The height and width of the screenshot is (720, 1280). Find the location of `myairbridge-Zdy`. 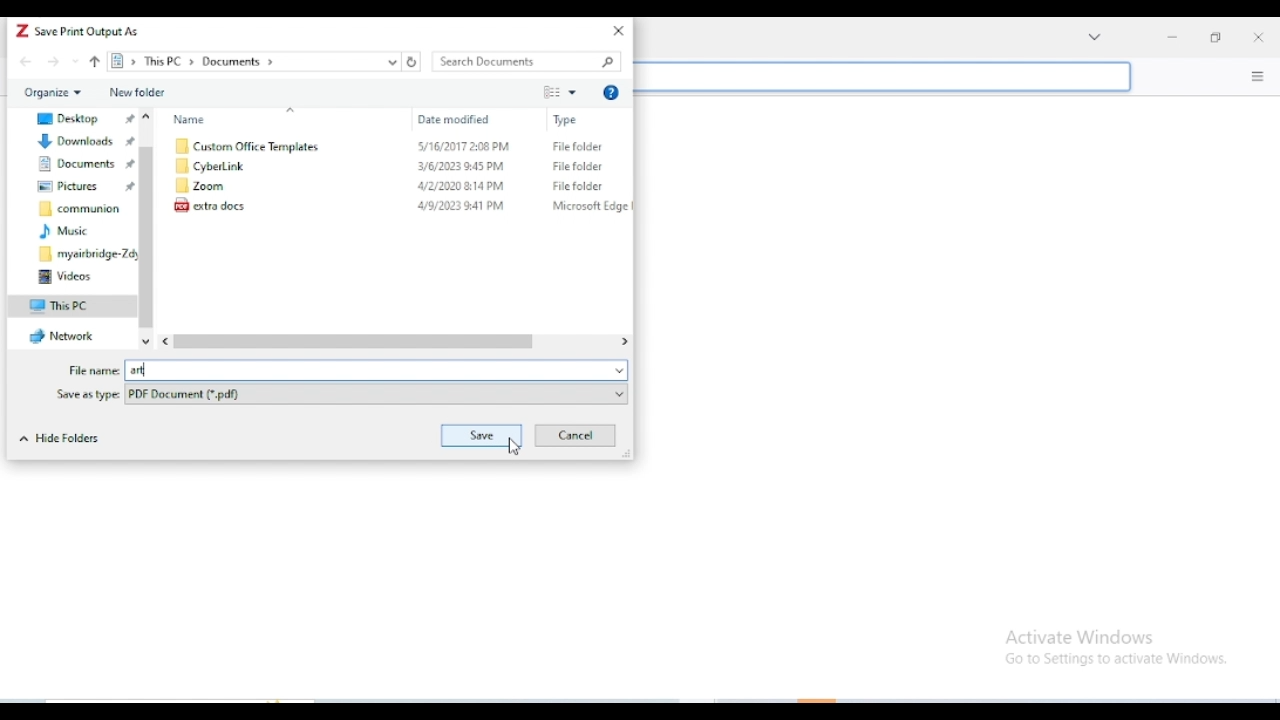

myairbridge-Zdy is located at coordinates (86, 253).